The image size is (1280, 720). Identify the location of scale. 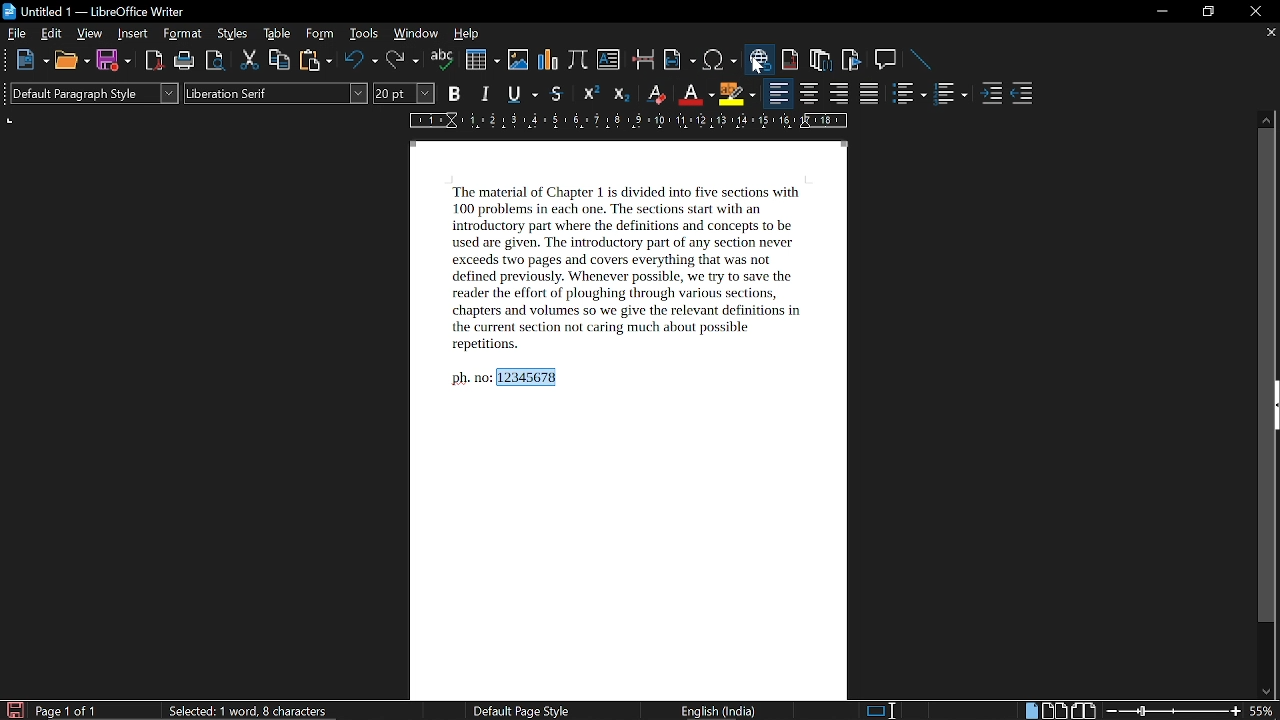
(624, 123).